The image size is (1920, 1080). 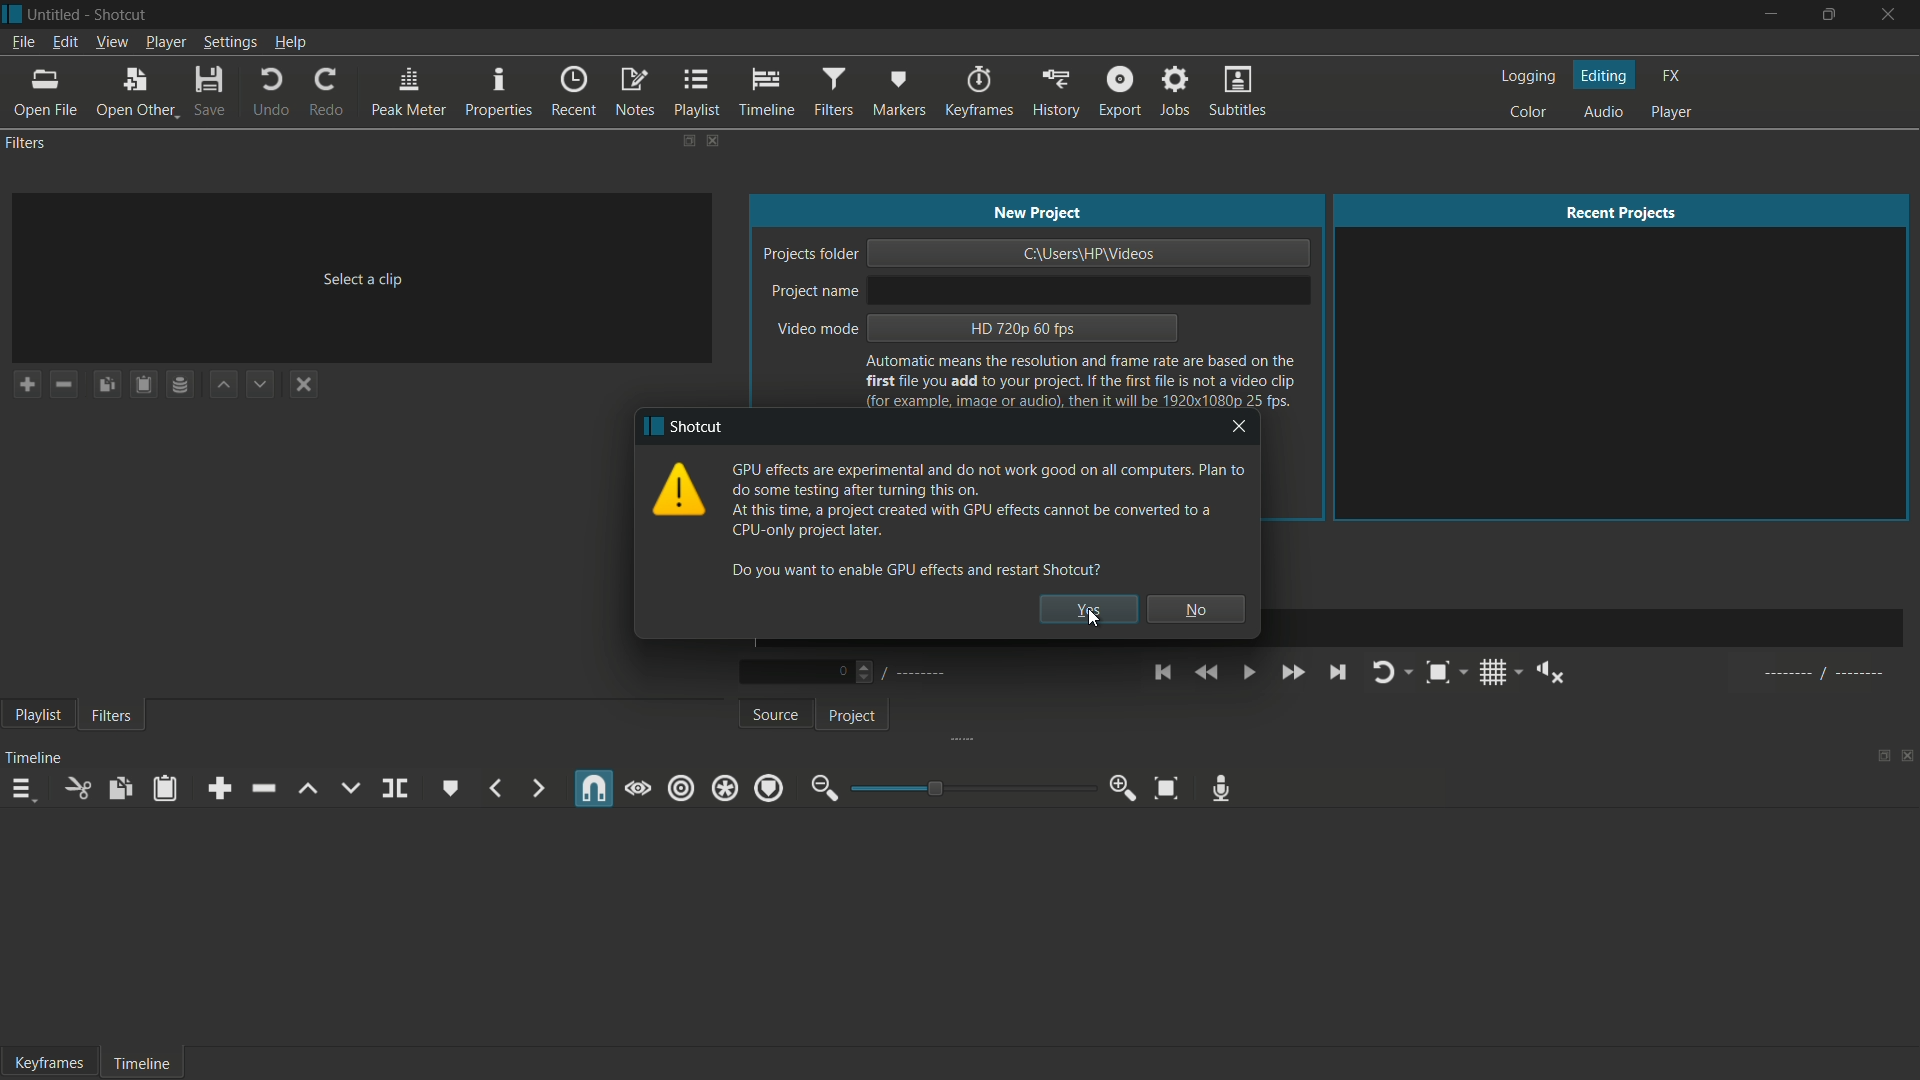 What do you see at coordinates (1087, 611) in the screenshot?
I see `yes` at bounding box center [1087, 611].